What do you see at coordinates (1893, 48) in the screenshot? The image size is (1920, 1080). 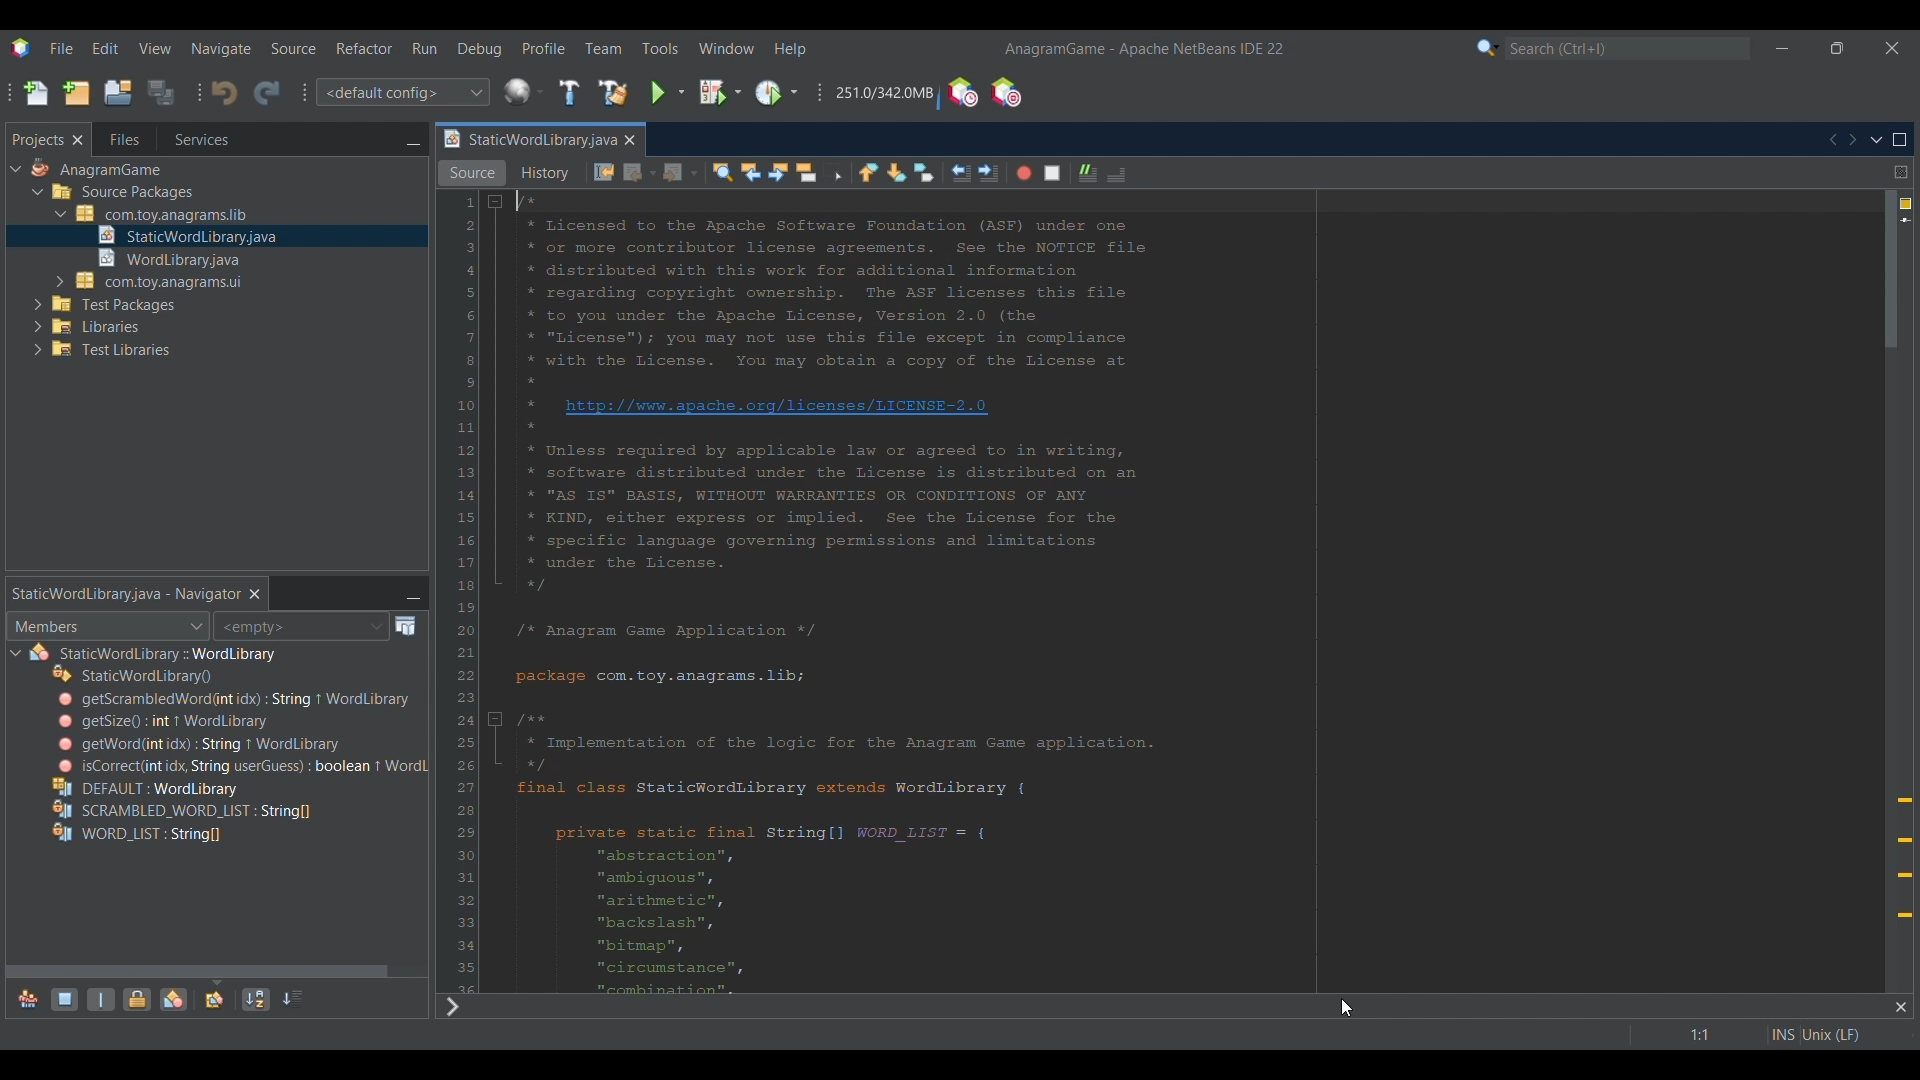 I see `Close interface` at bounding box center [1893, 48].